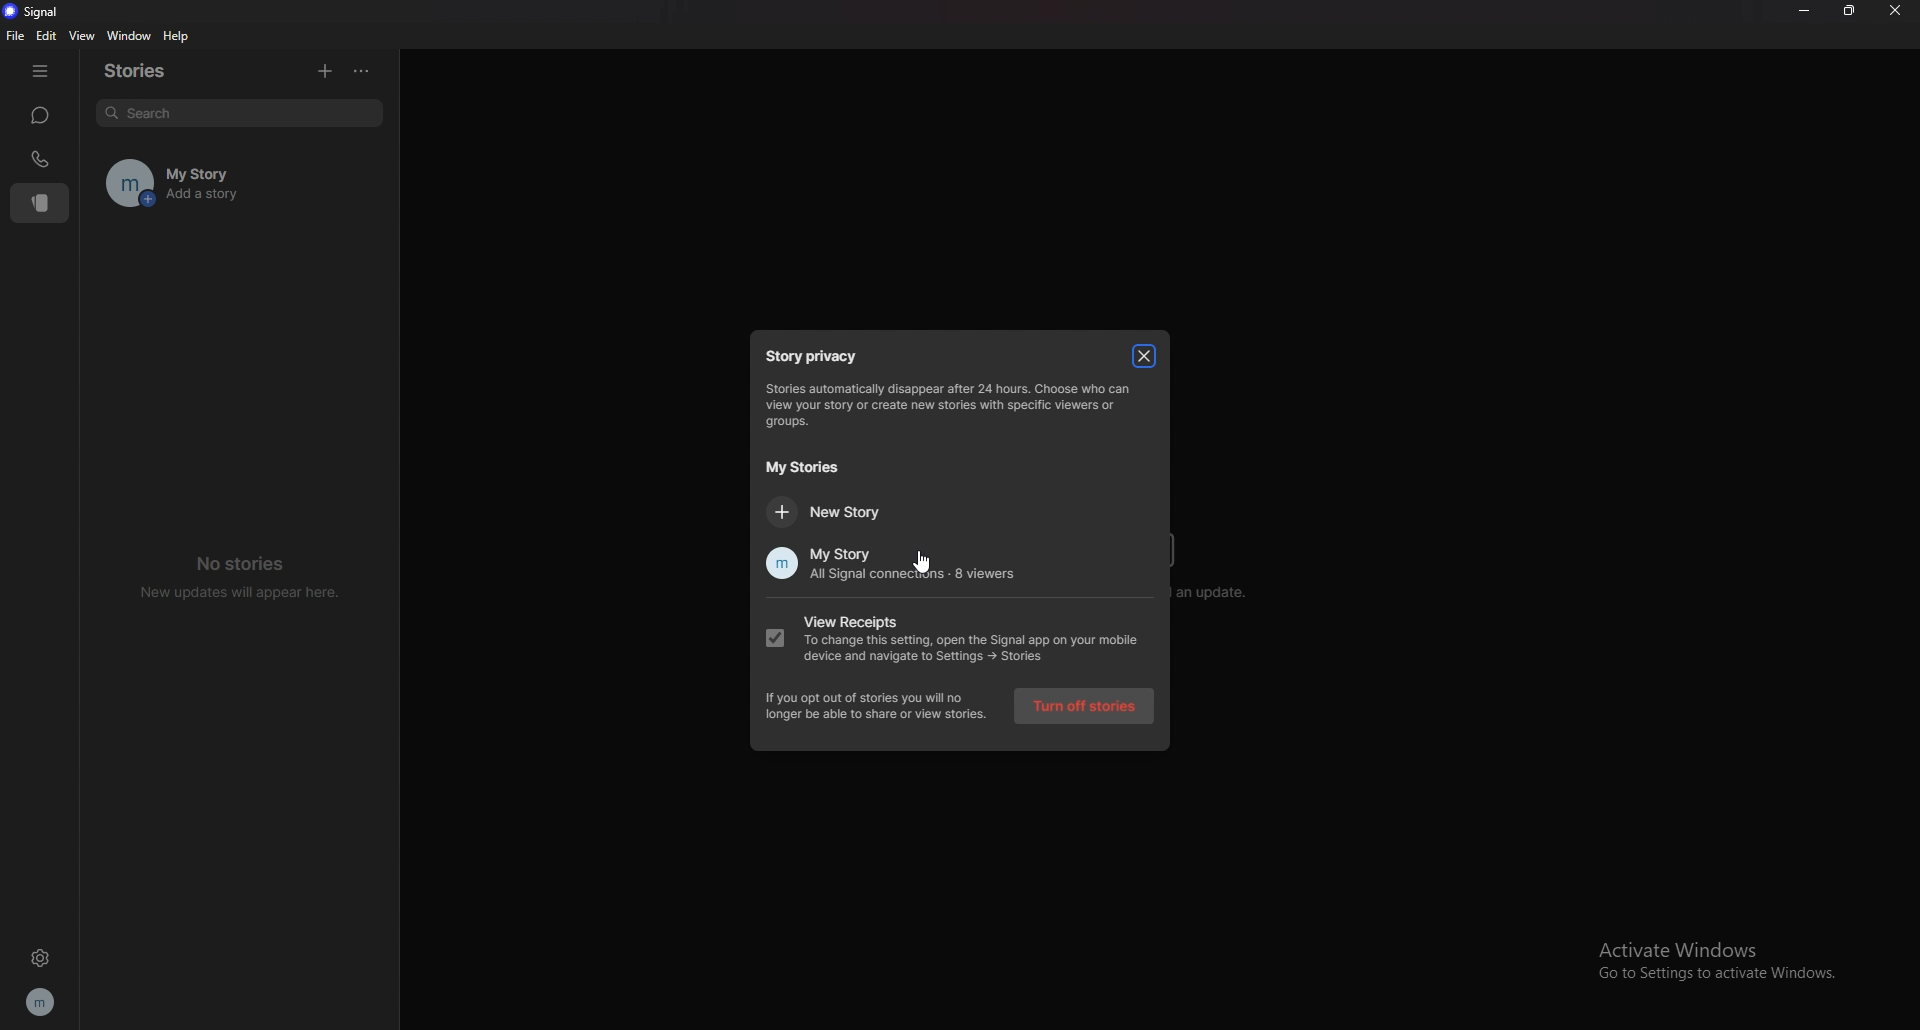  Describe the element at coordinates (811, 467) in the screenshot. I see `my stories` at that location.